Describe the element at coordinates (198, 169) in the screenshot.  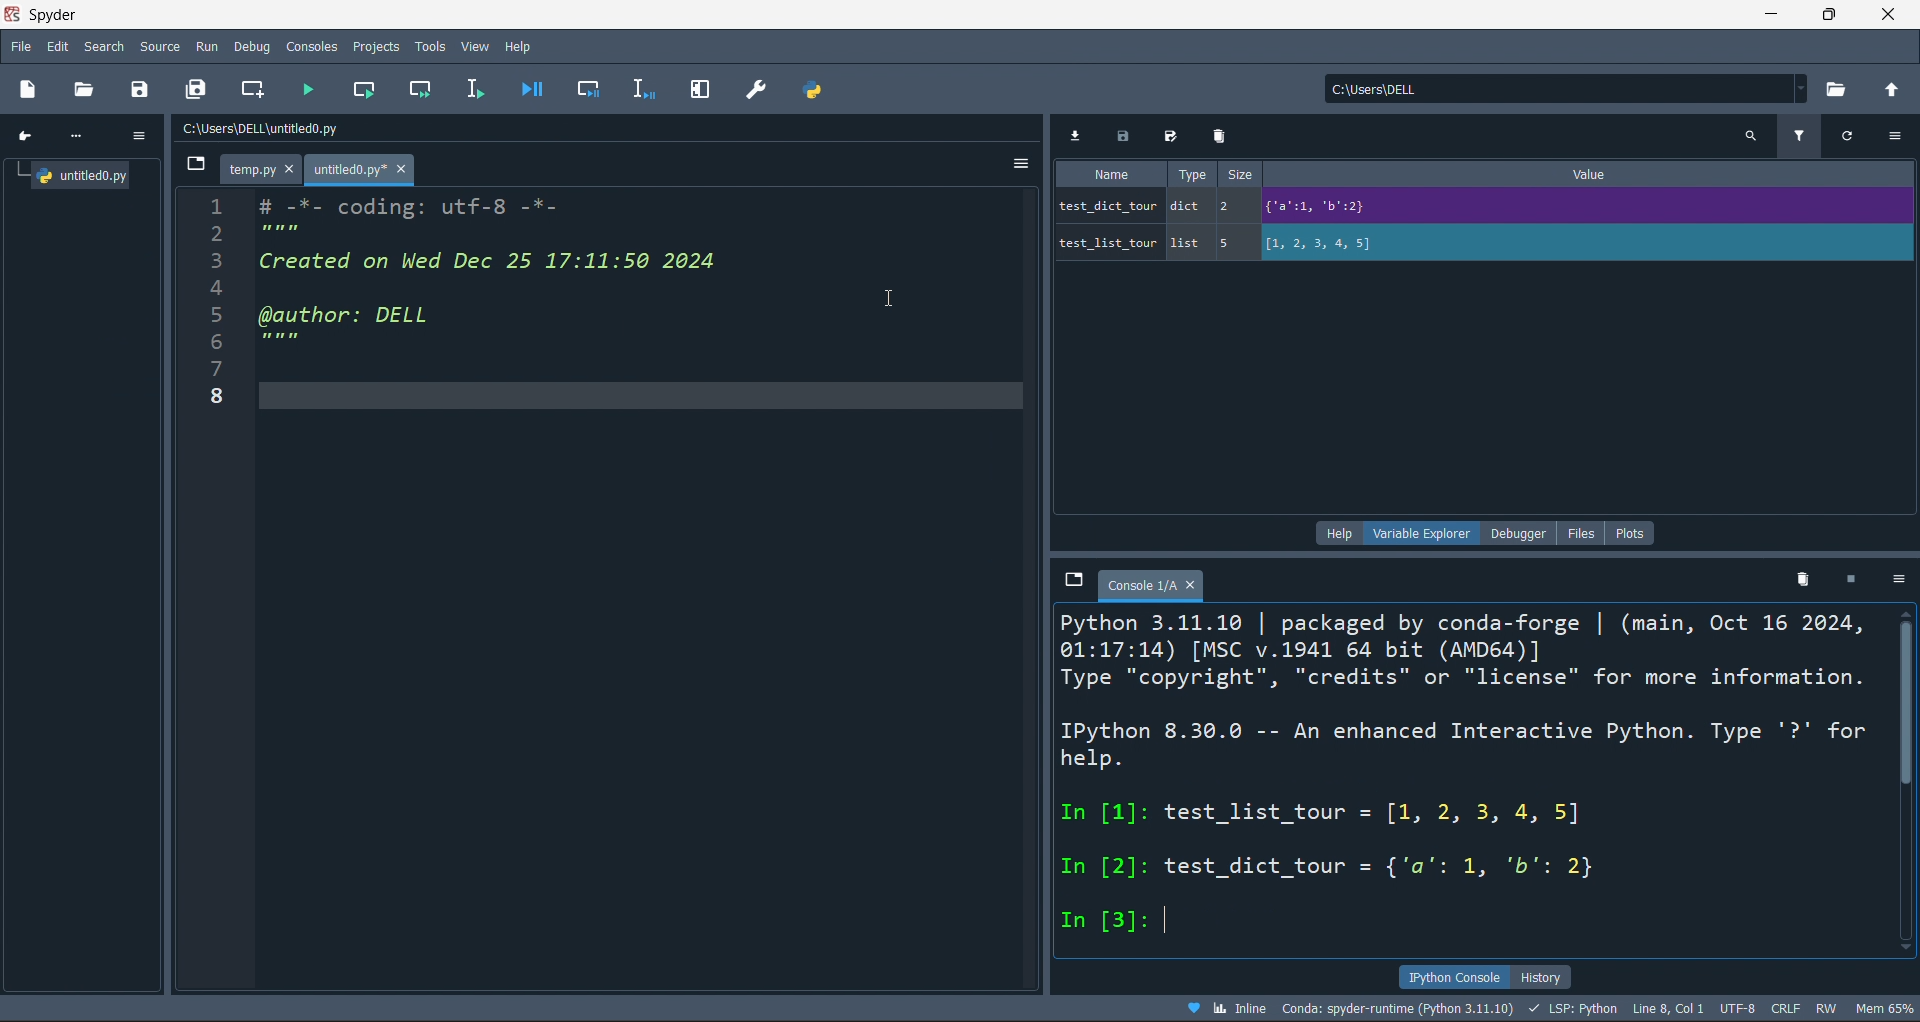
I see `button` at that location.